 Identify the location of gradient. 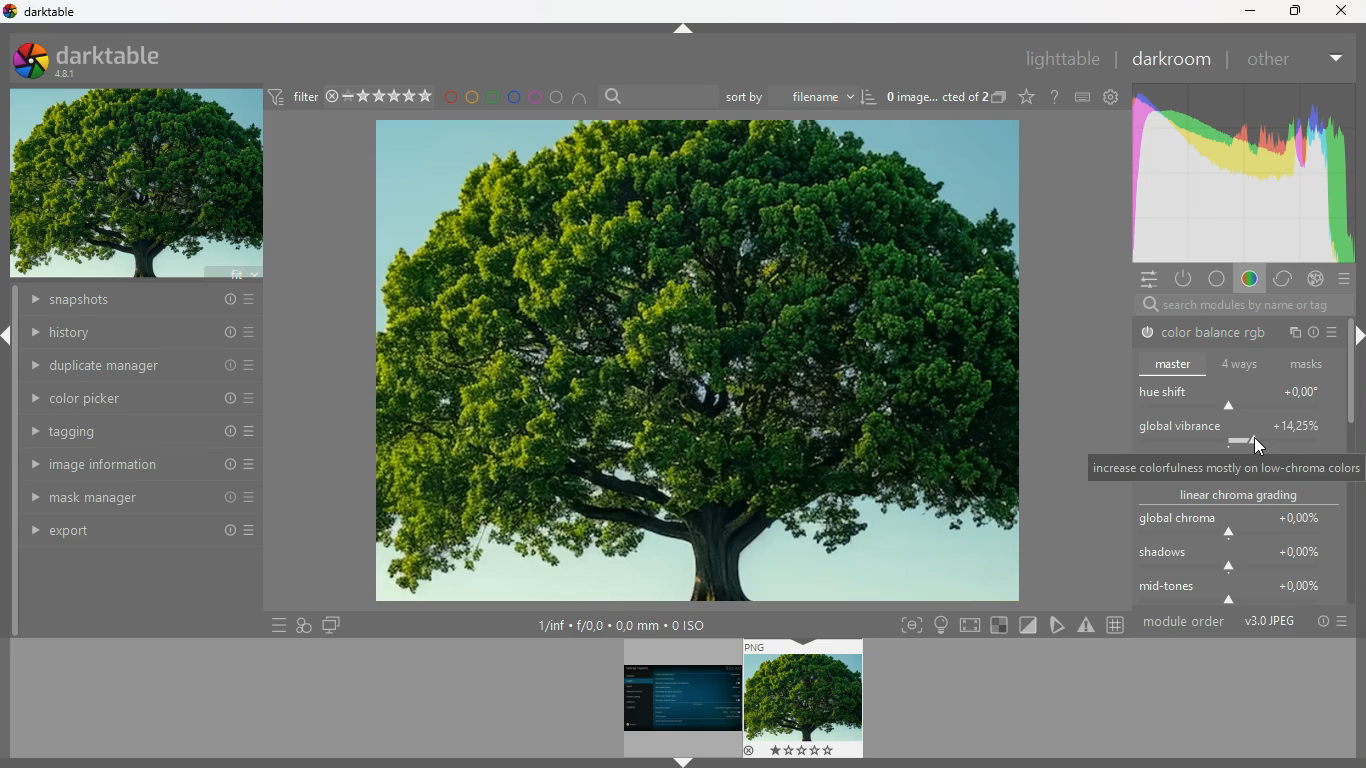
(1240, 174).